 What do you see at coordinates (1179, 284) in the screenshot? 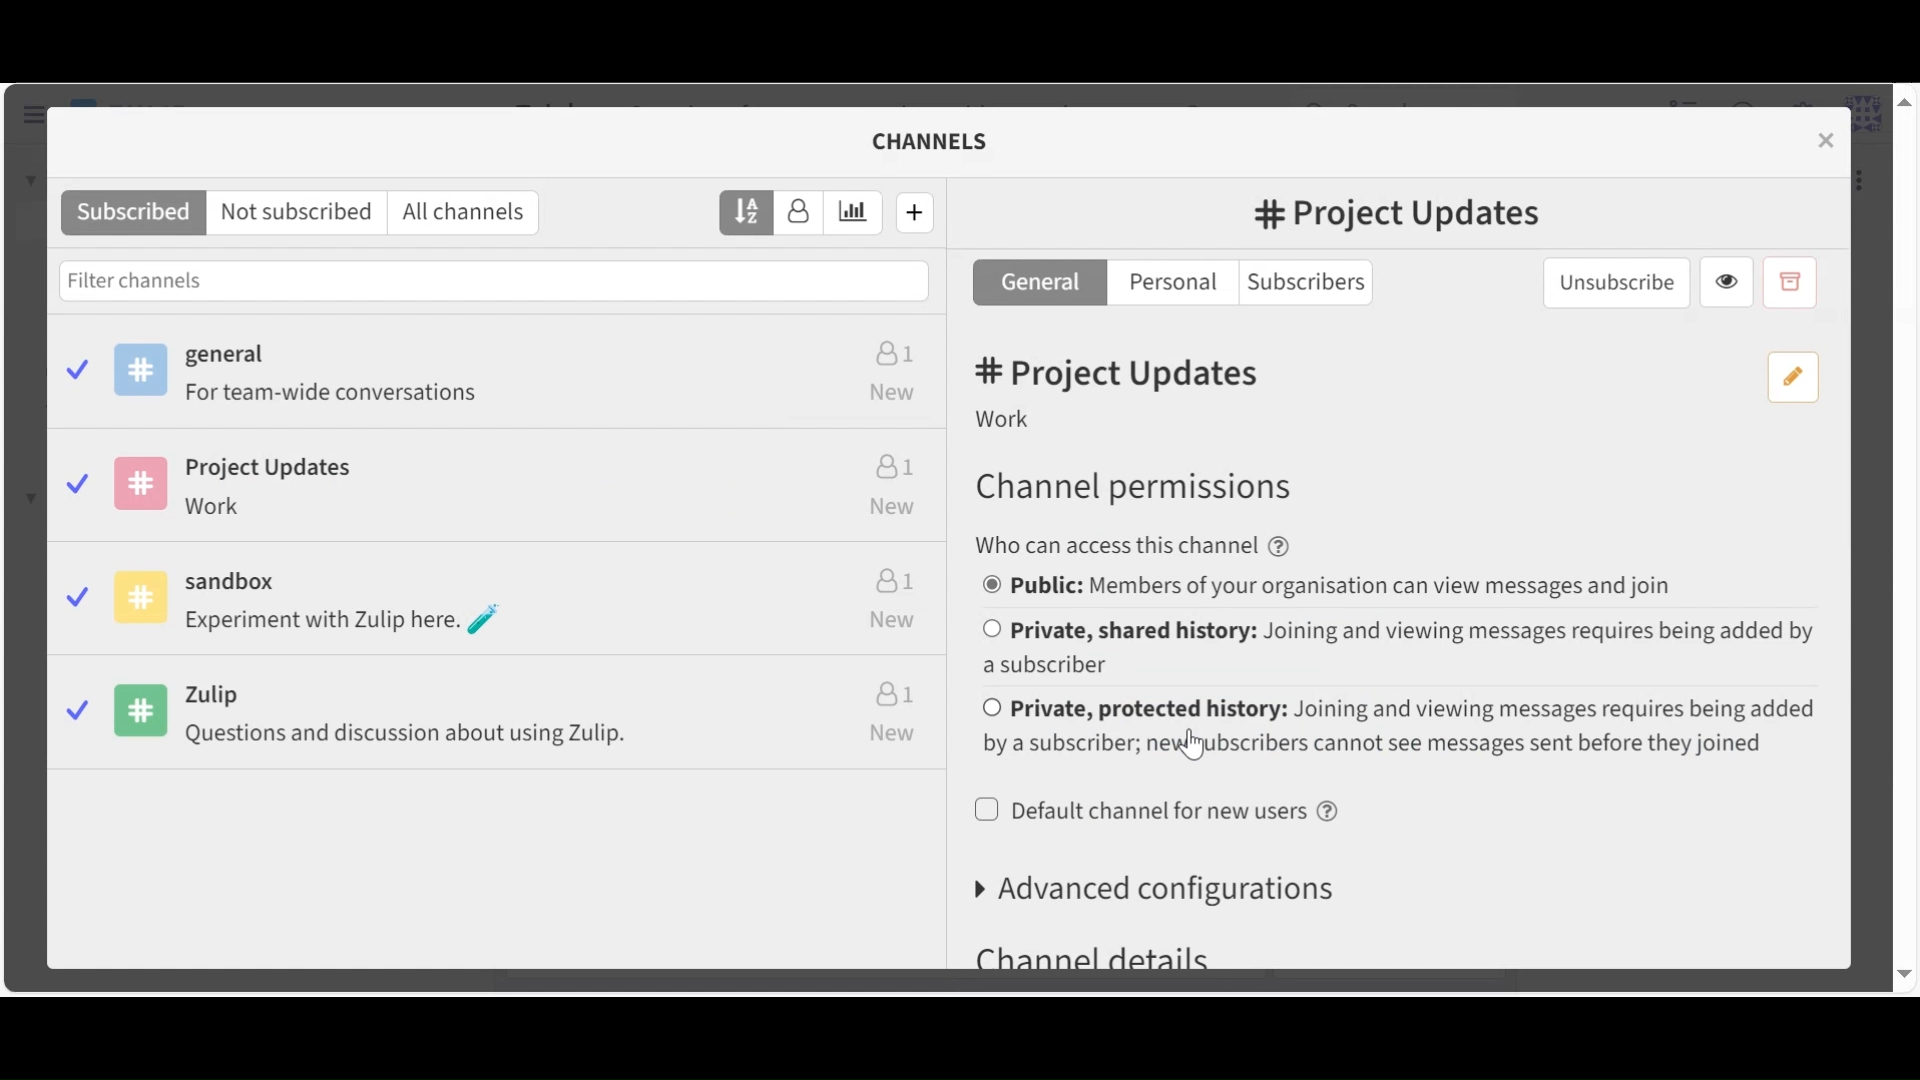
I see `Personal` at bounding box center [1179, 284].